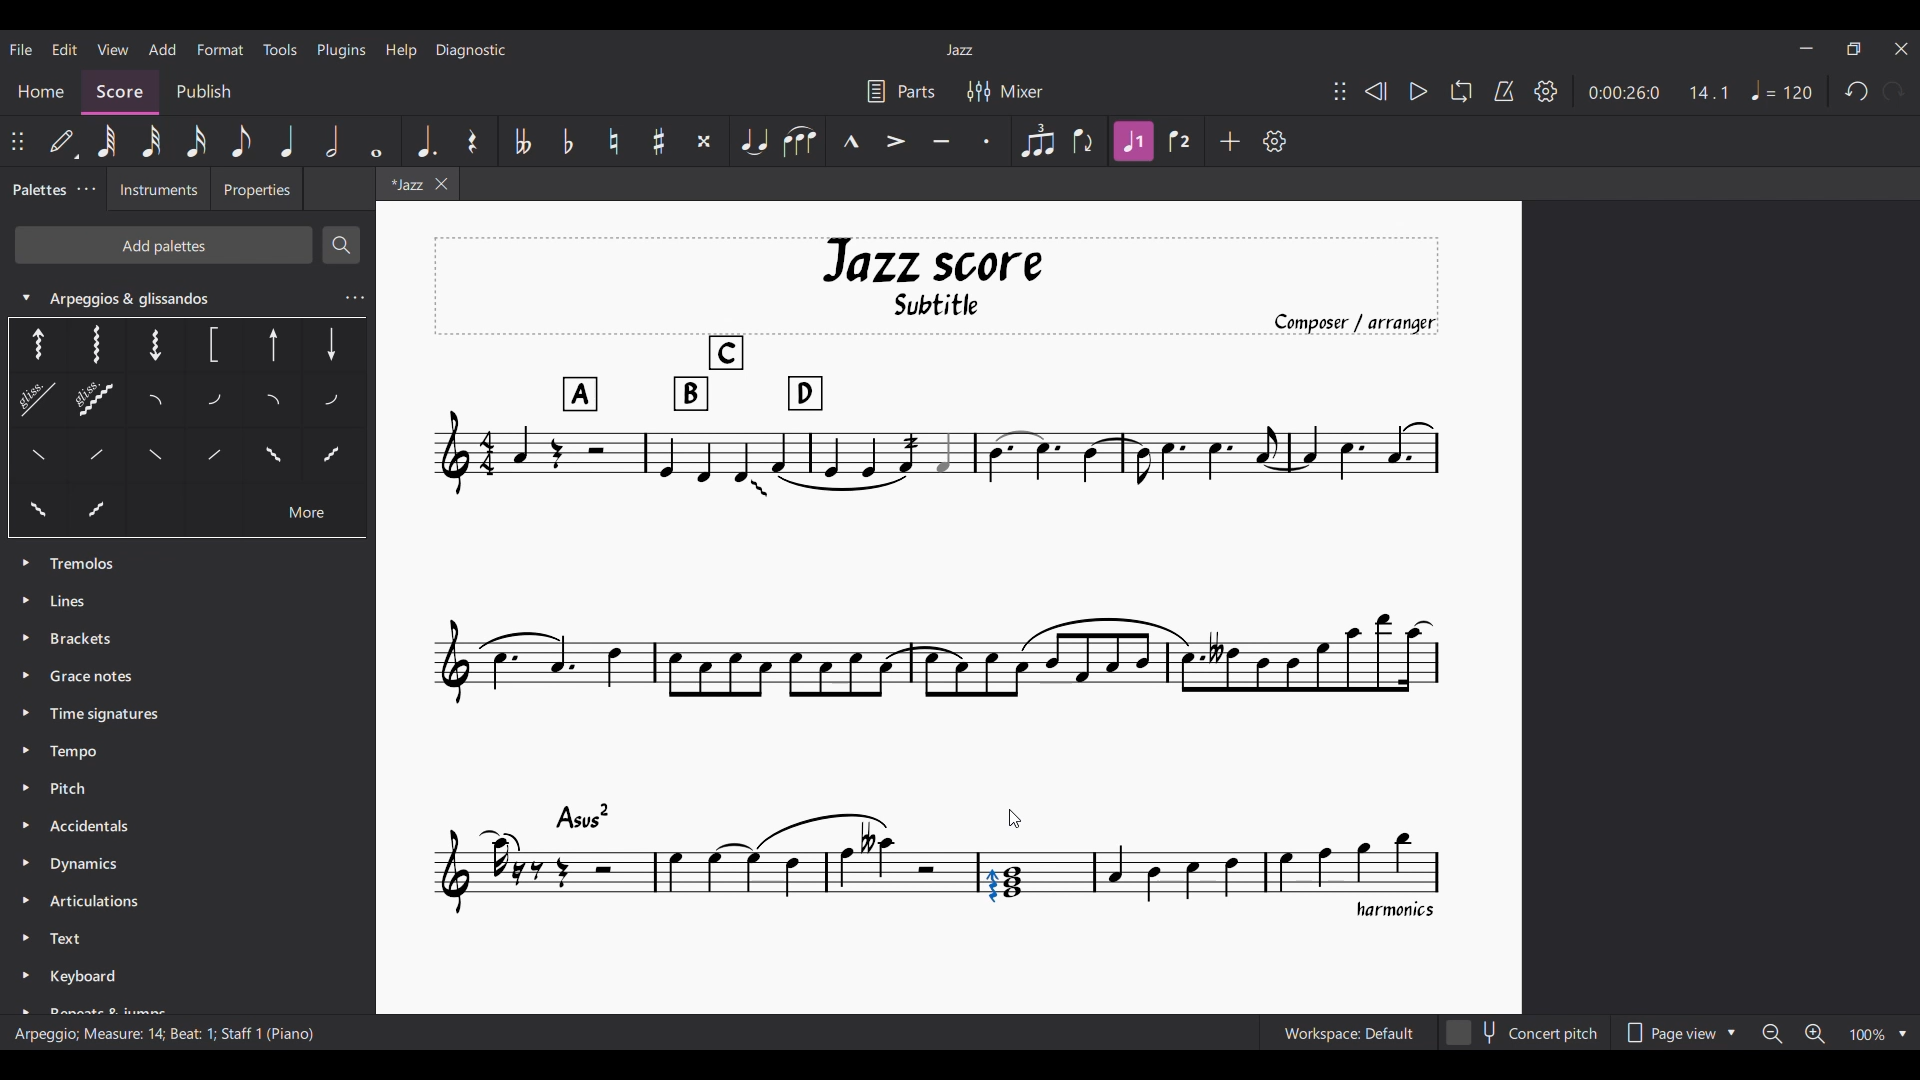 Image resolution: width=1920 pixels, height=1080 pixels. What do you see at coordinates (17, 141) in the screenshot?
I see `Change position` at bounding box center [17, 141].